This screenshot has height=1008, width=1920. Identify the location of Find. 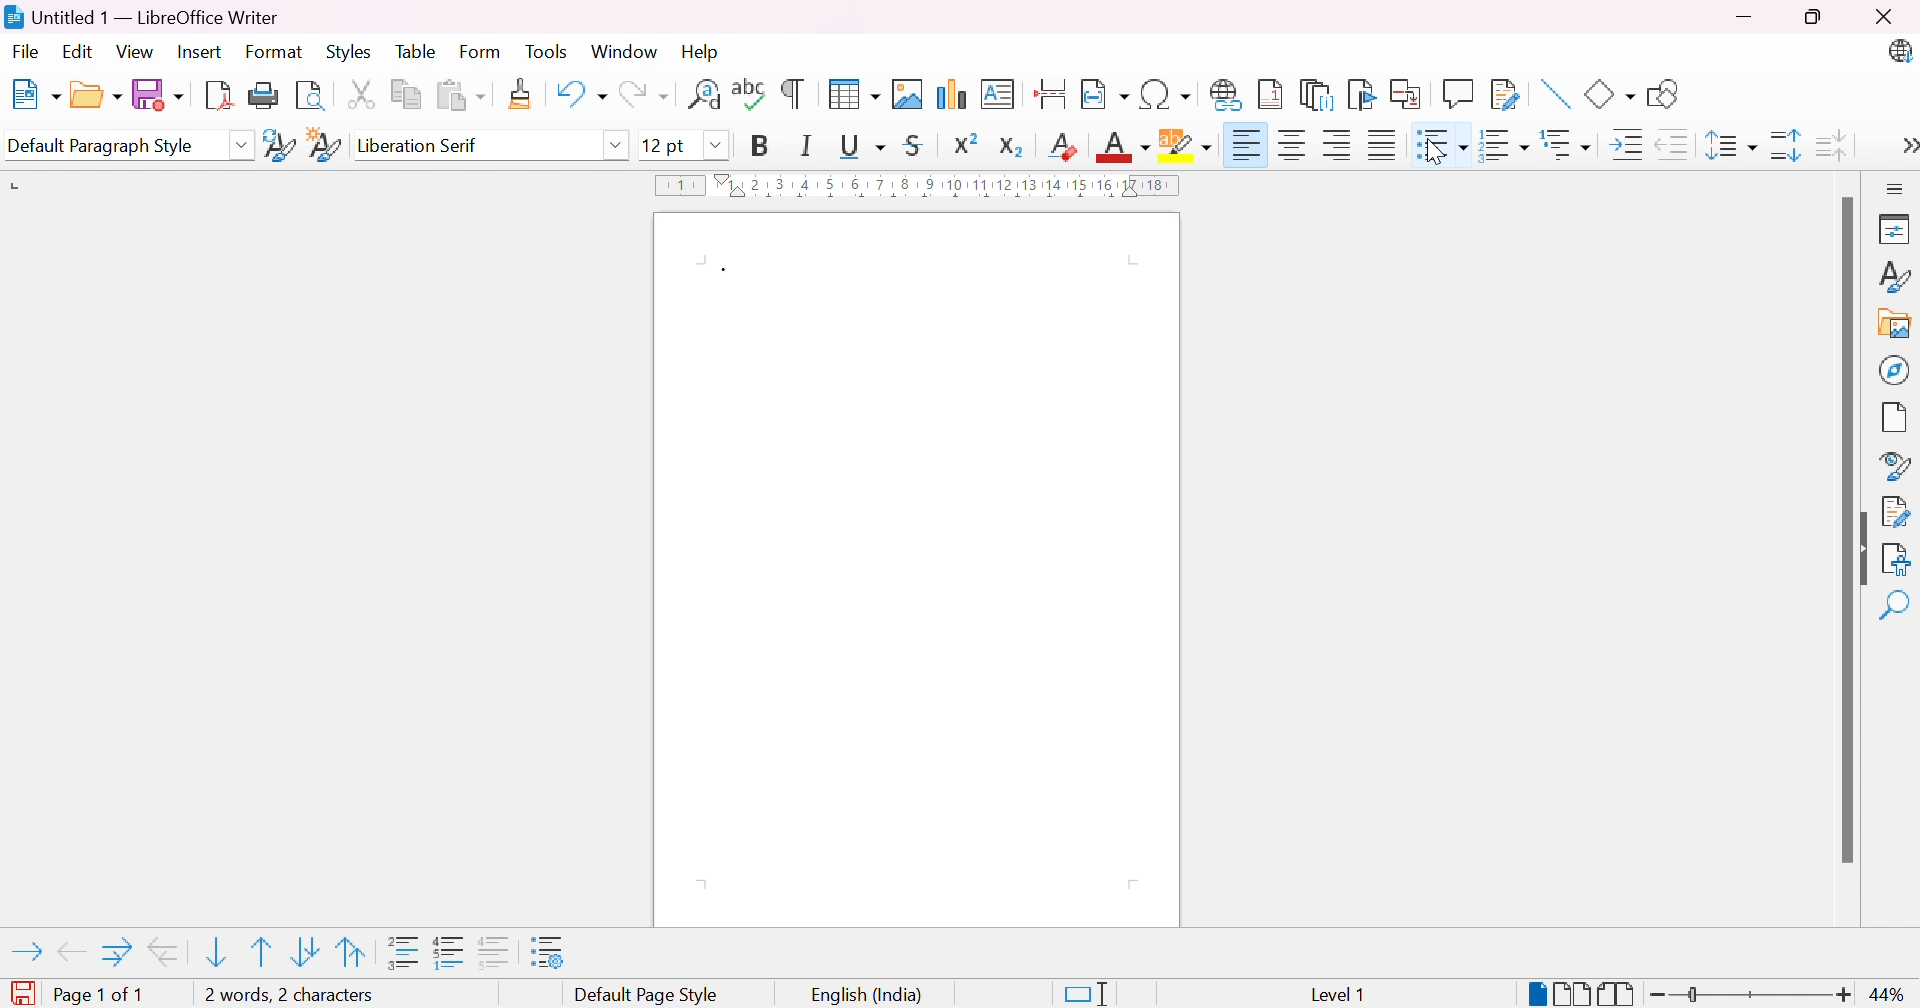
(1894, 606).